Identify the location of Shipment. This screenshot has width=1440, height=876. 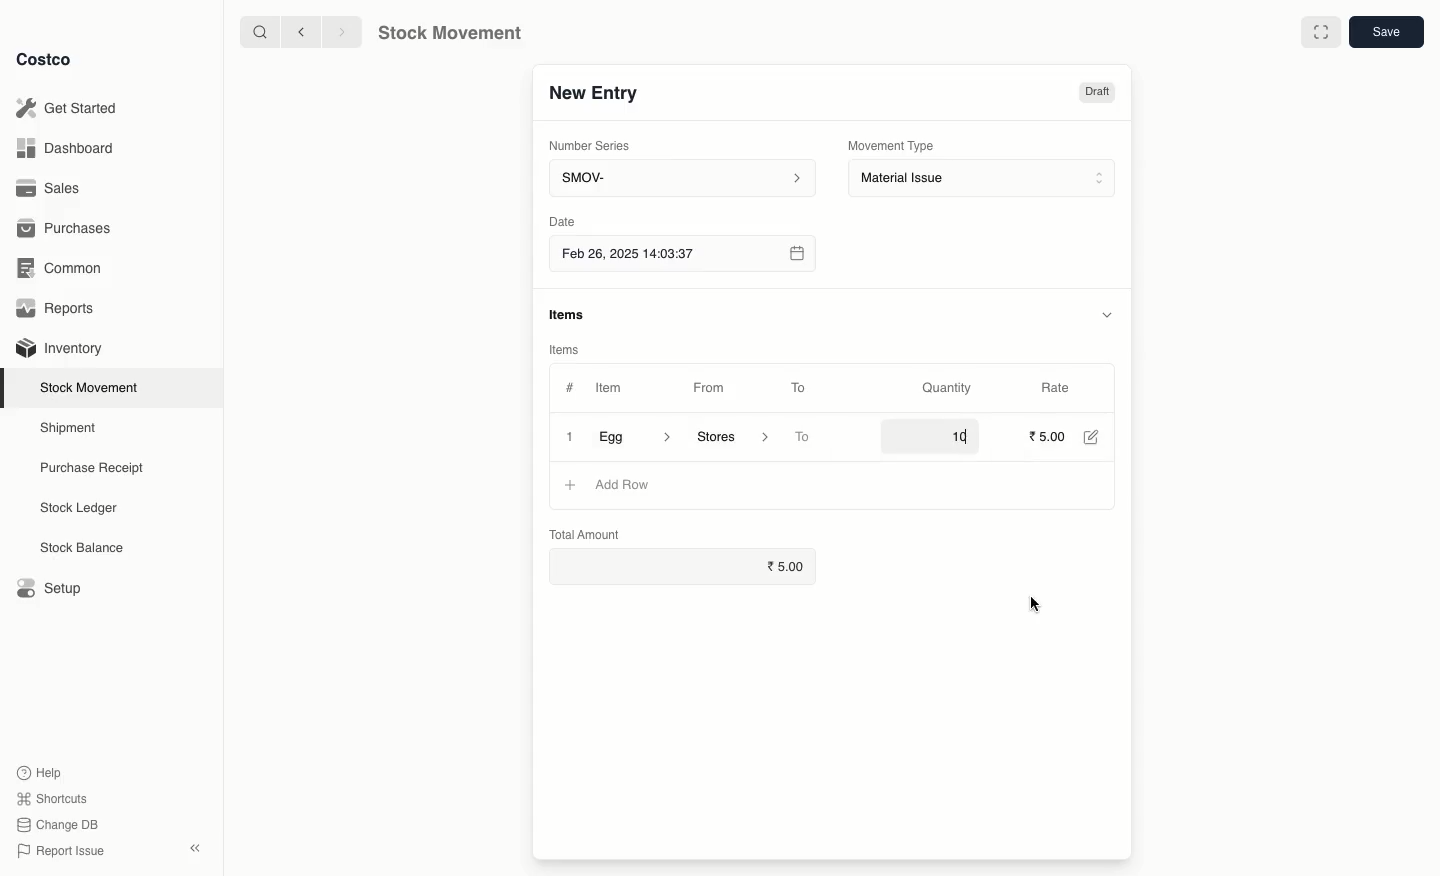
(69, 429).